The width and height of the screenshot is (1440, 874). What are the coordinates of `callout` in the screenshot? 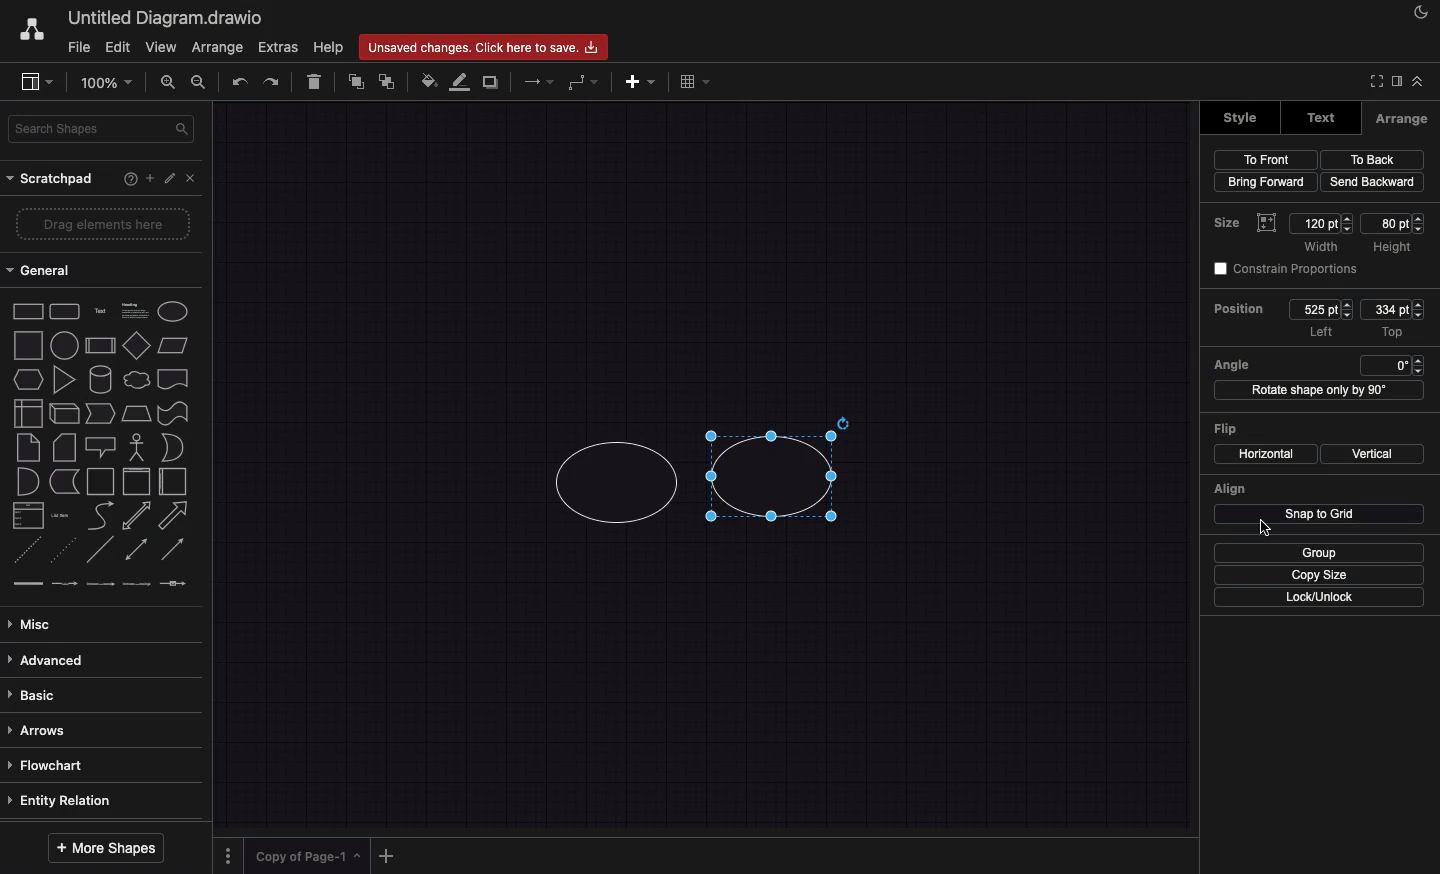 It's located at (102, 448).